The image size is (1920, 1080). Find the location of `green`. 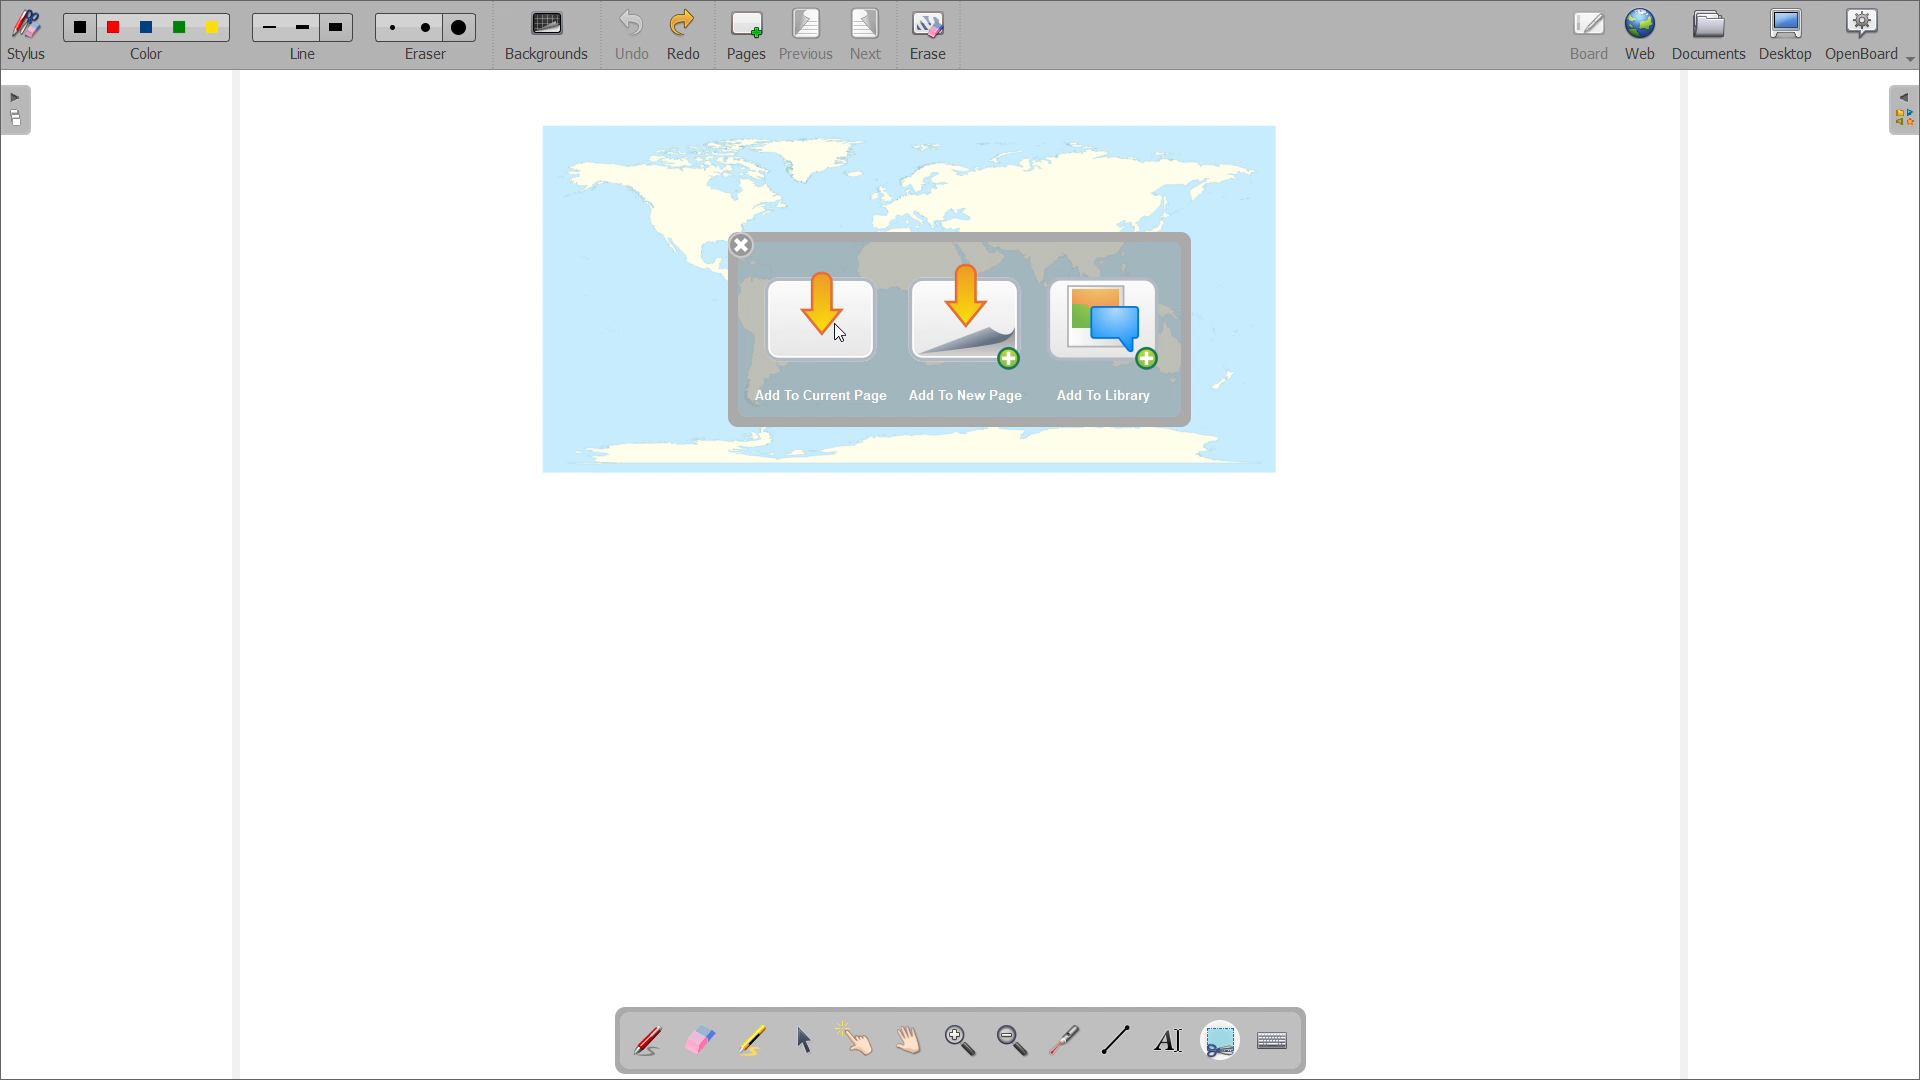

green is located at coordinates (179, 27).